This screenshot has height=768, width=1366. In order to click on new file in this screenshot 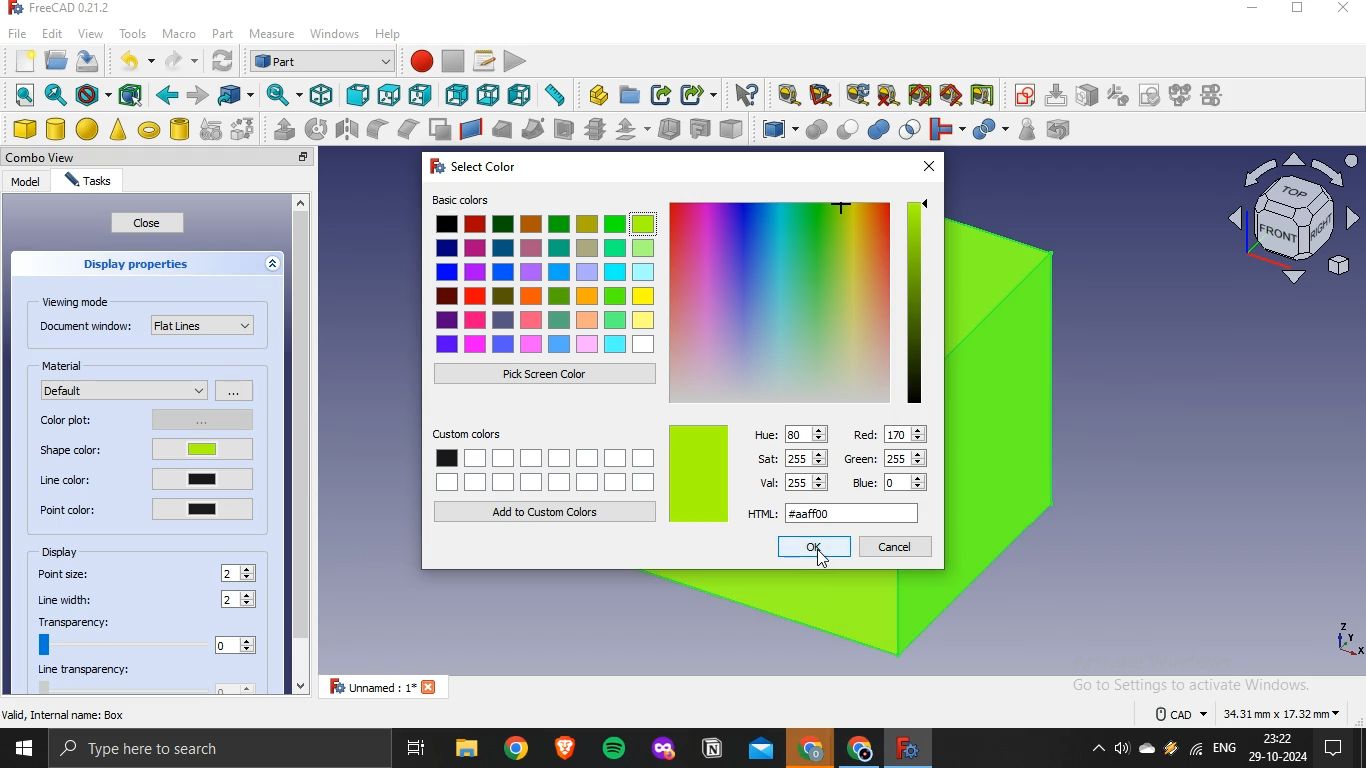, I will do `click(24, 58)`.